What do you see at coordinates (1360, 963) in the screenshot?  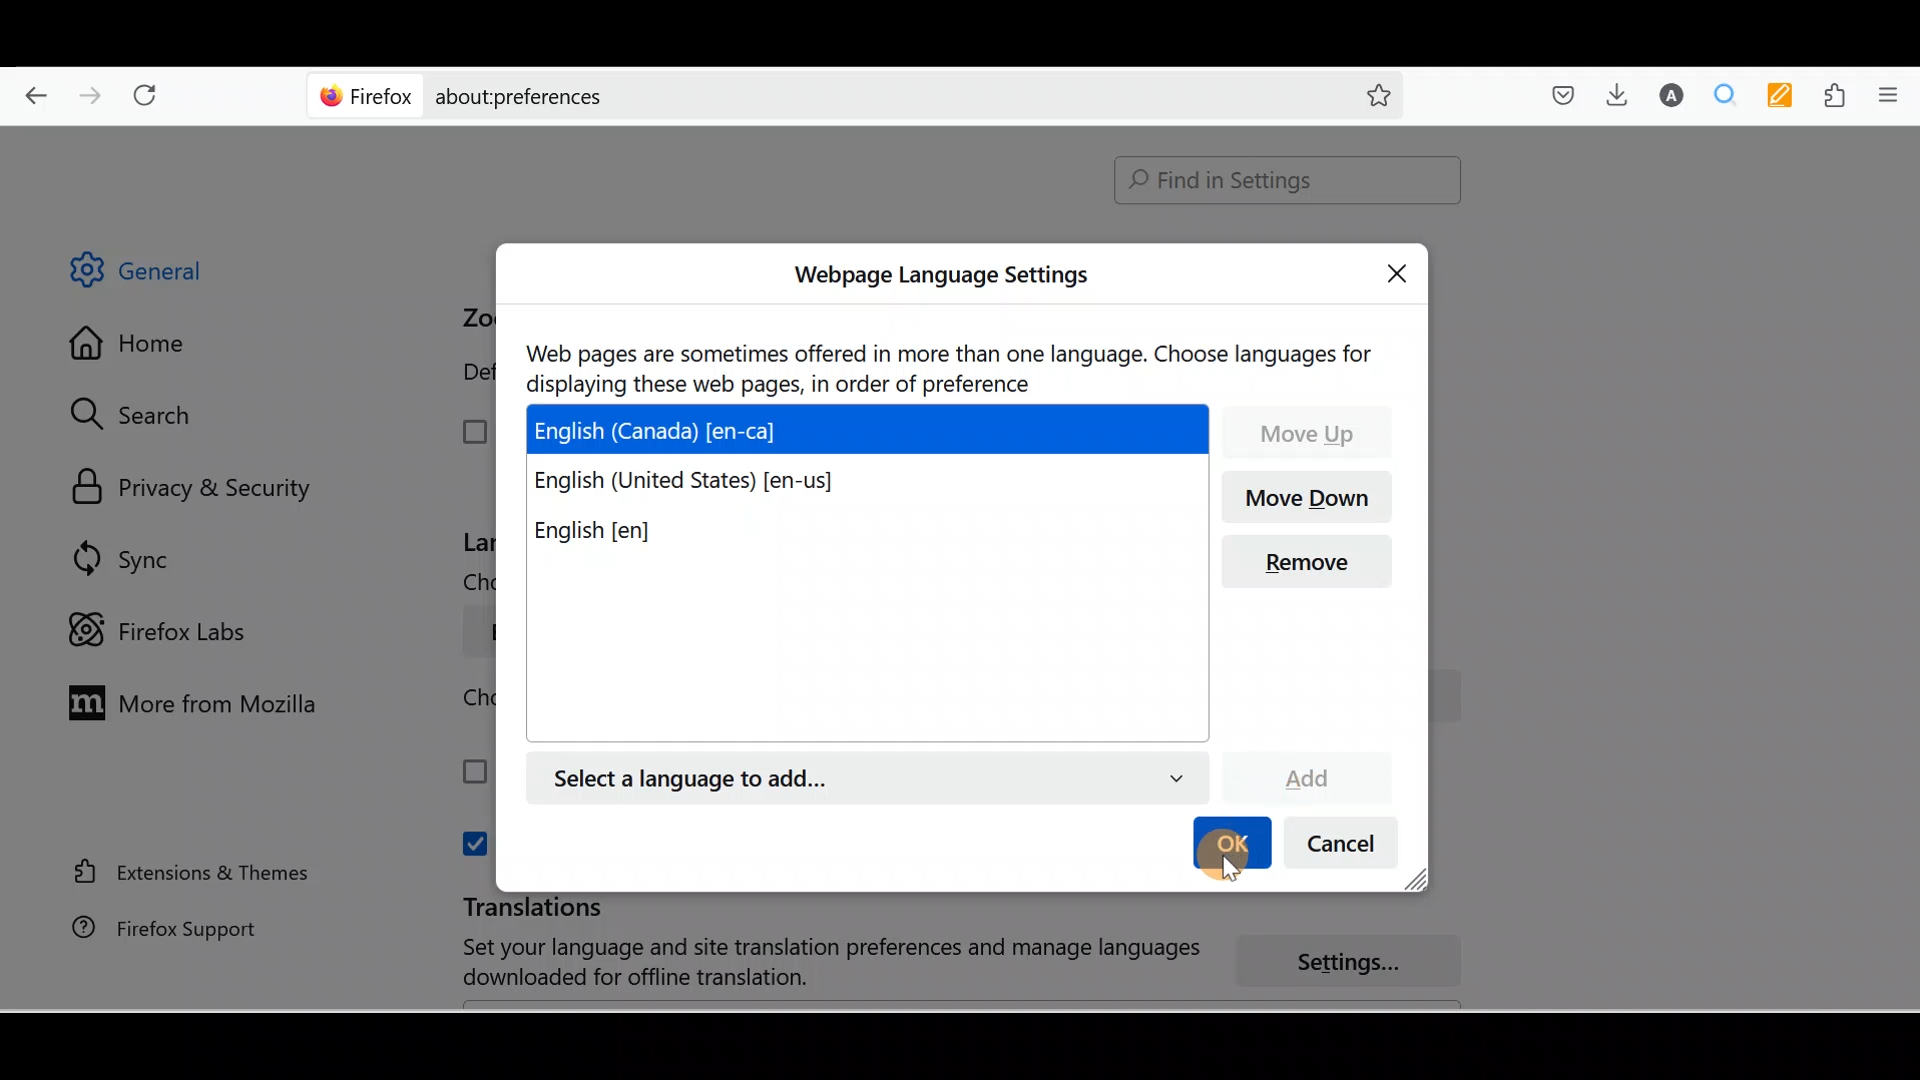 I see `Settings` at bounding box center [1360, 963].